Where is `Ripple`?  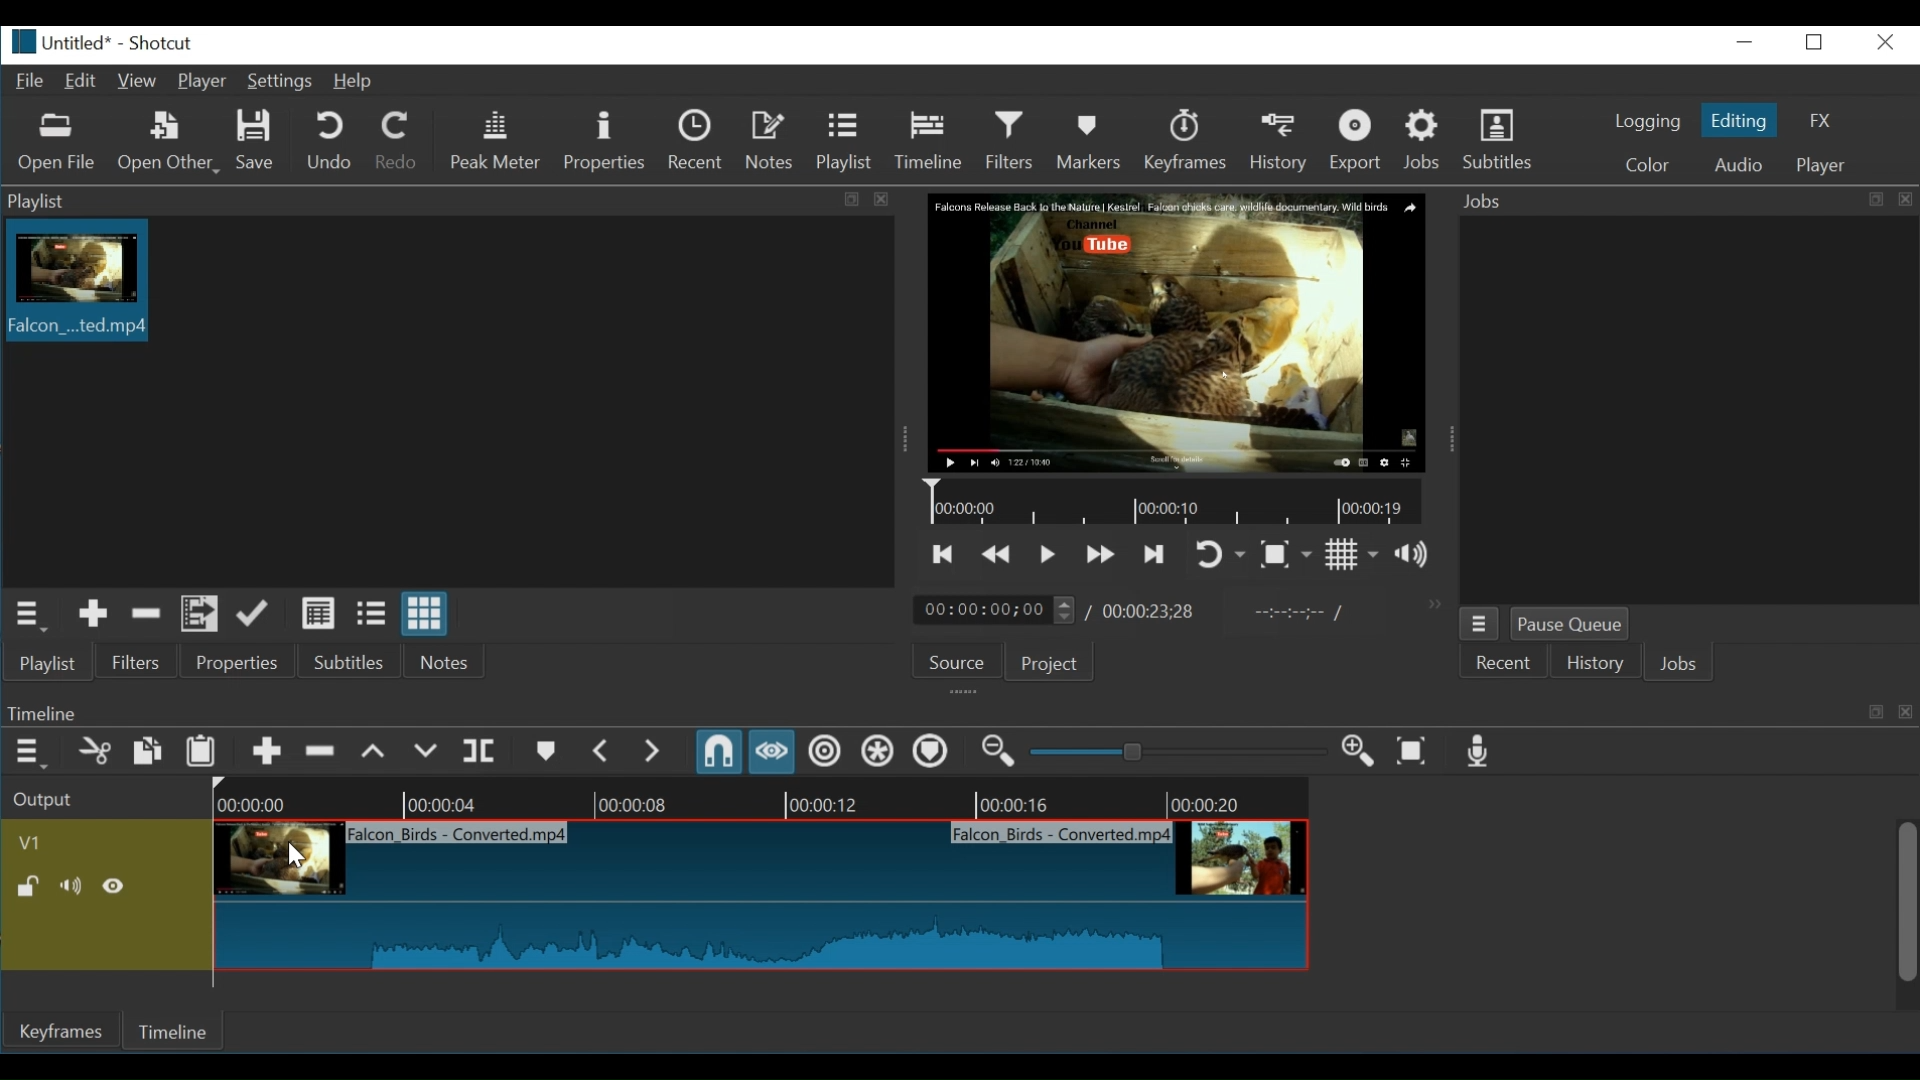 Ripple is located at coordinates (824, 752).